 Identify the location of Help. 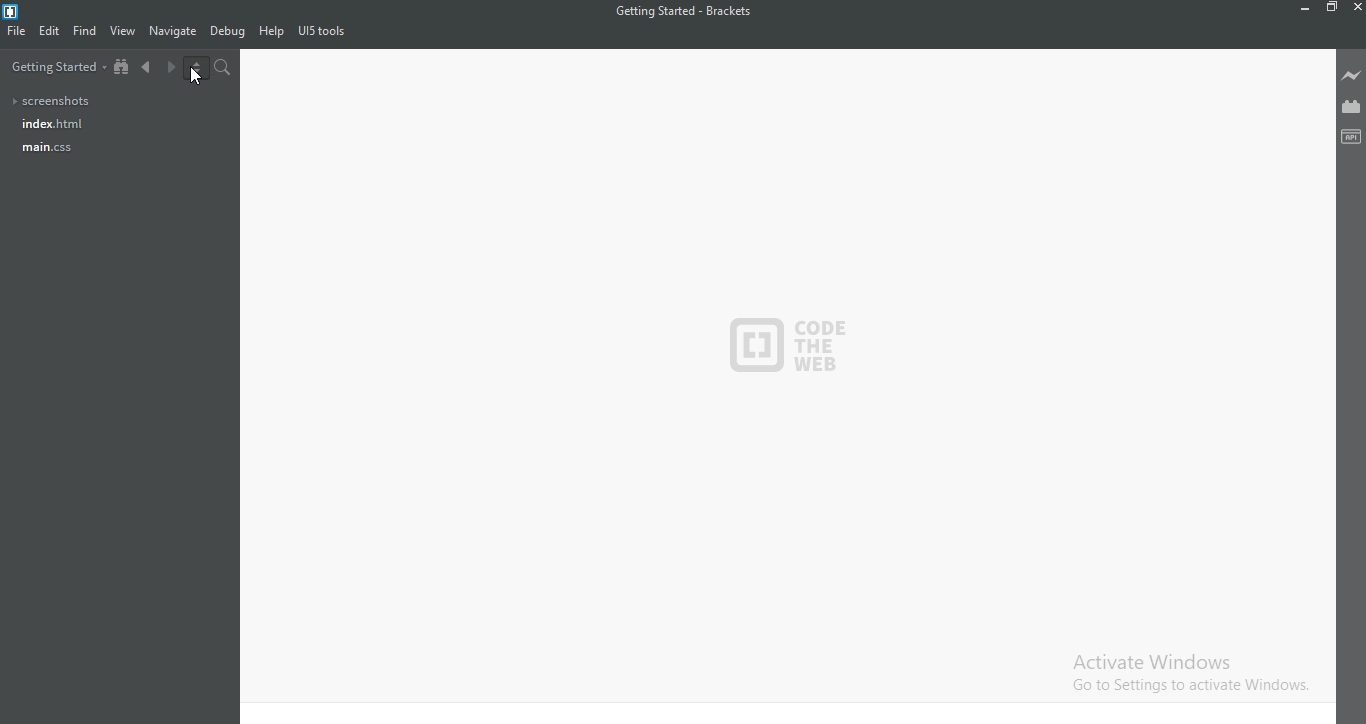
(271, 32).